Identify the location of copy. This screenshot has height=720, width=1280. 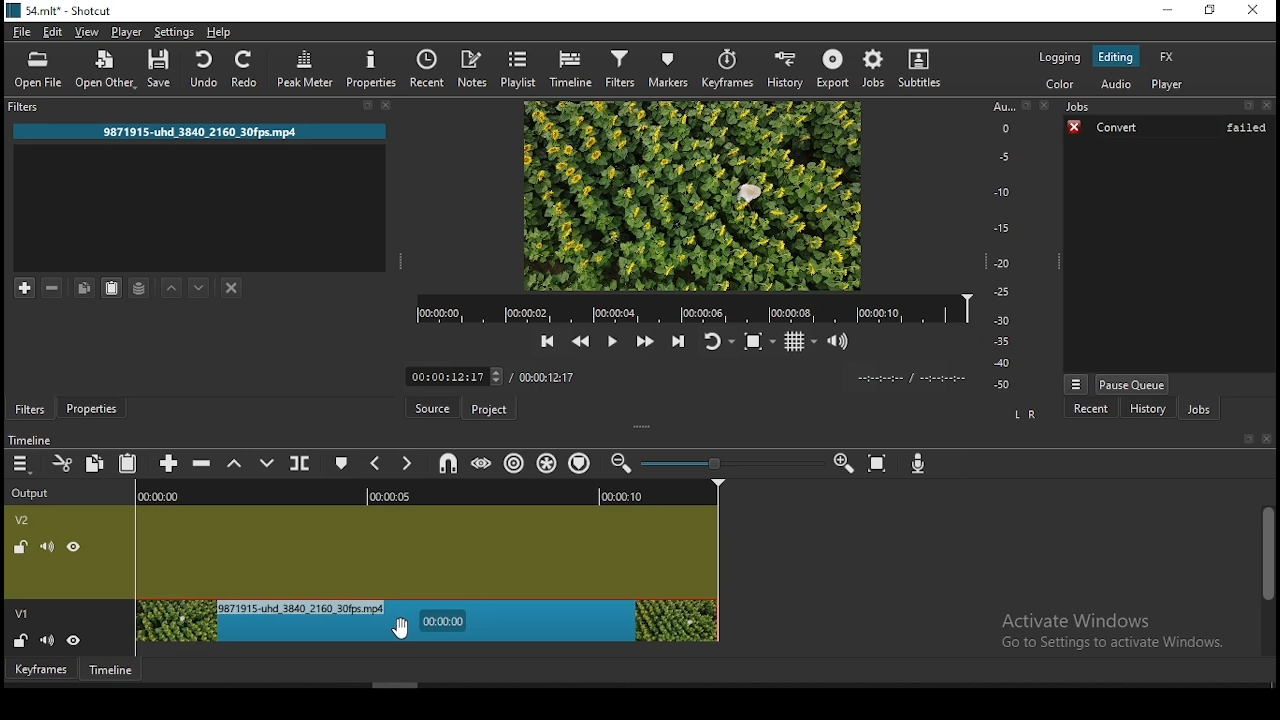
(82, 286).